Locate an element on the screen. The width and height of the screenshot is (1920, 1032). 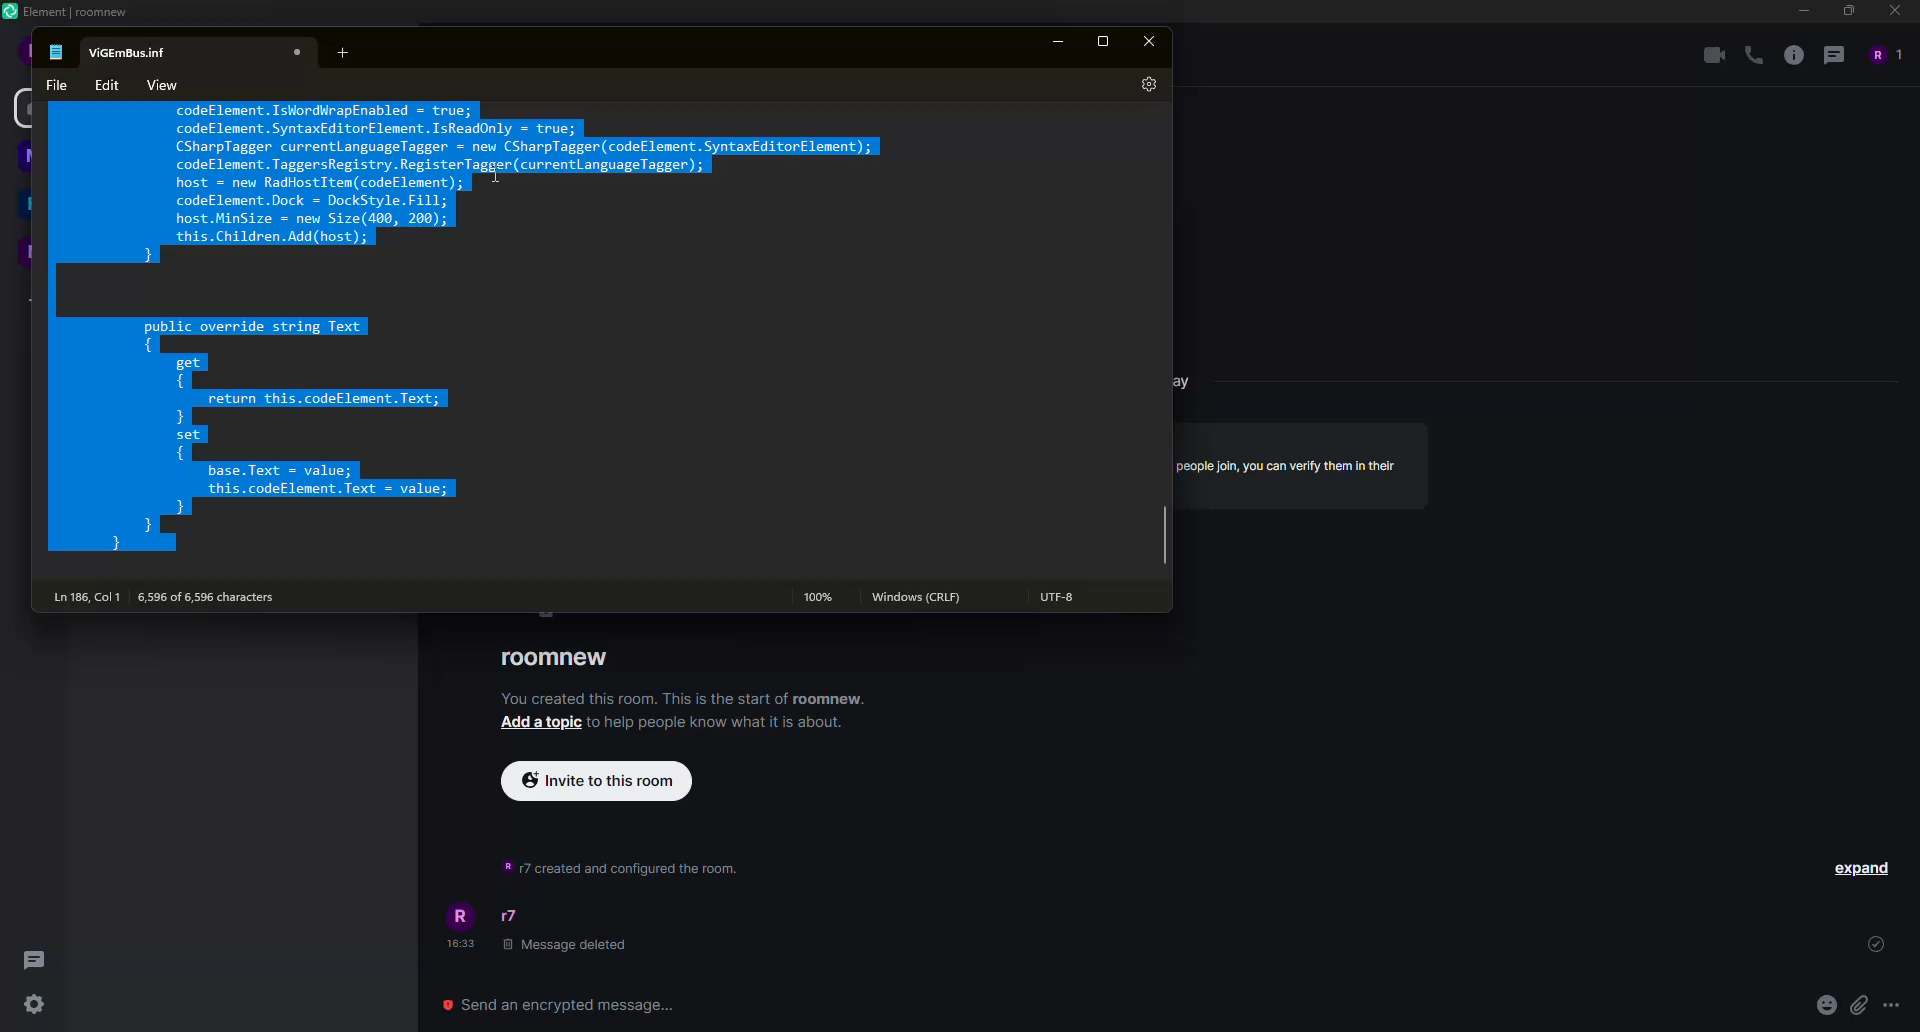
room is located at coordinates (556, 658).